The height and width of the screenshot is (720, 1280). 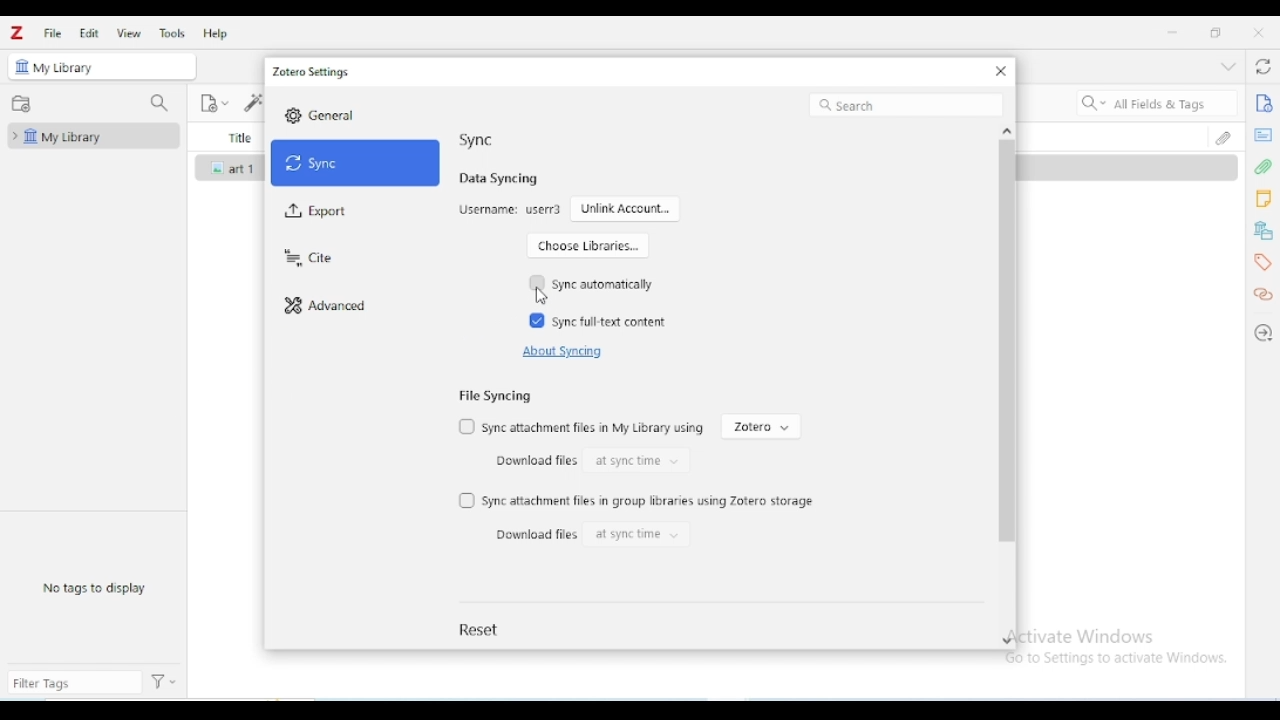 I want to click on help, so click(x=215, y=33).